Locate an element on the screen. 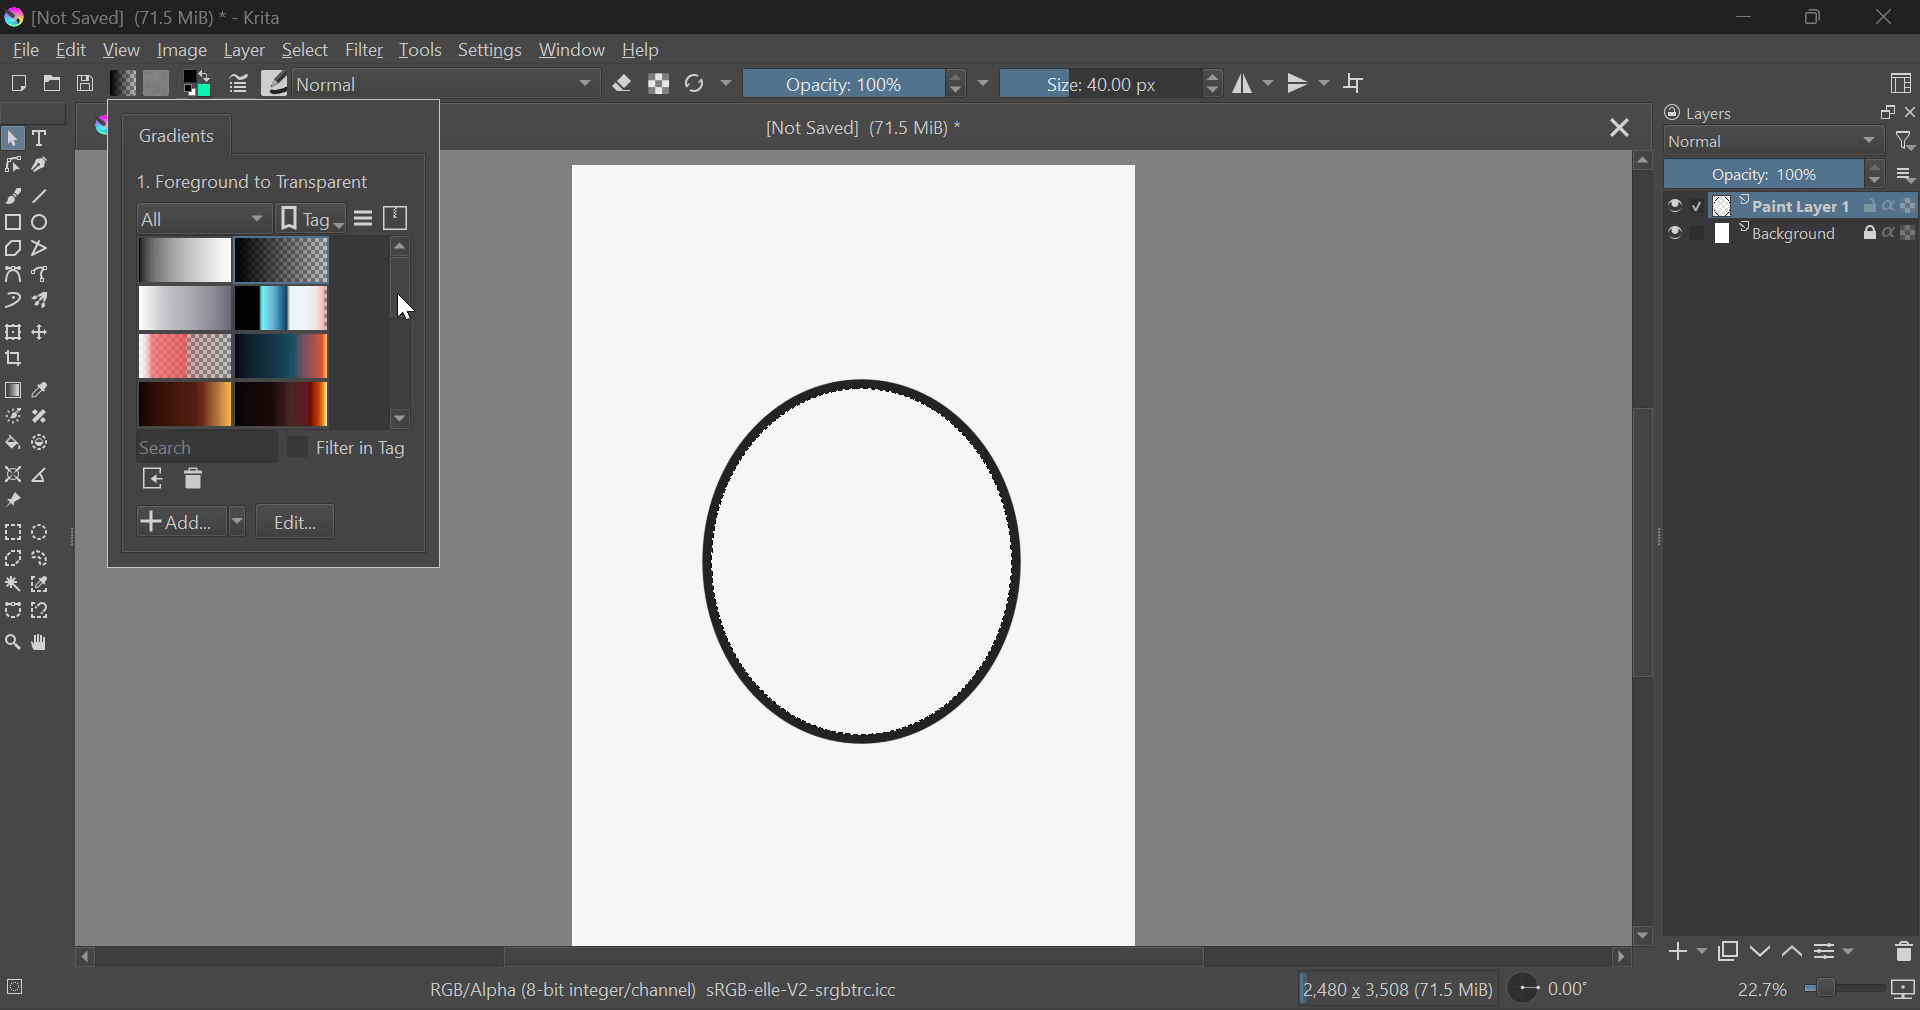 The width and height of the screenshot is (1920, 1010). Layer is located at coordinates (245, 51).